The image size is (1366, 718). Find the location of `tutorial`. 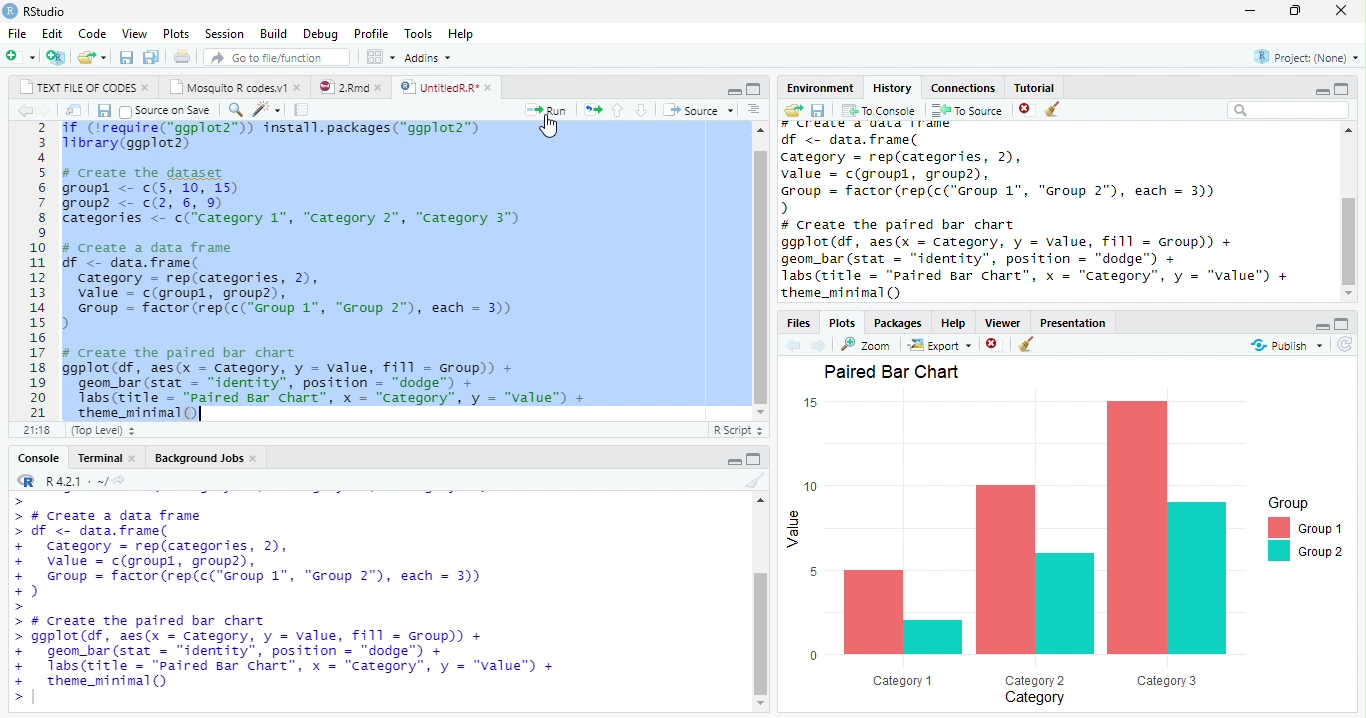

tutorial is located at coordinates (1045, 88).